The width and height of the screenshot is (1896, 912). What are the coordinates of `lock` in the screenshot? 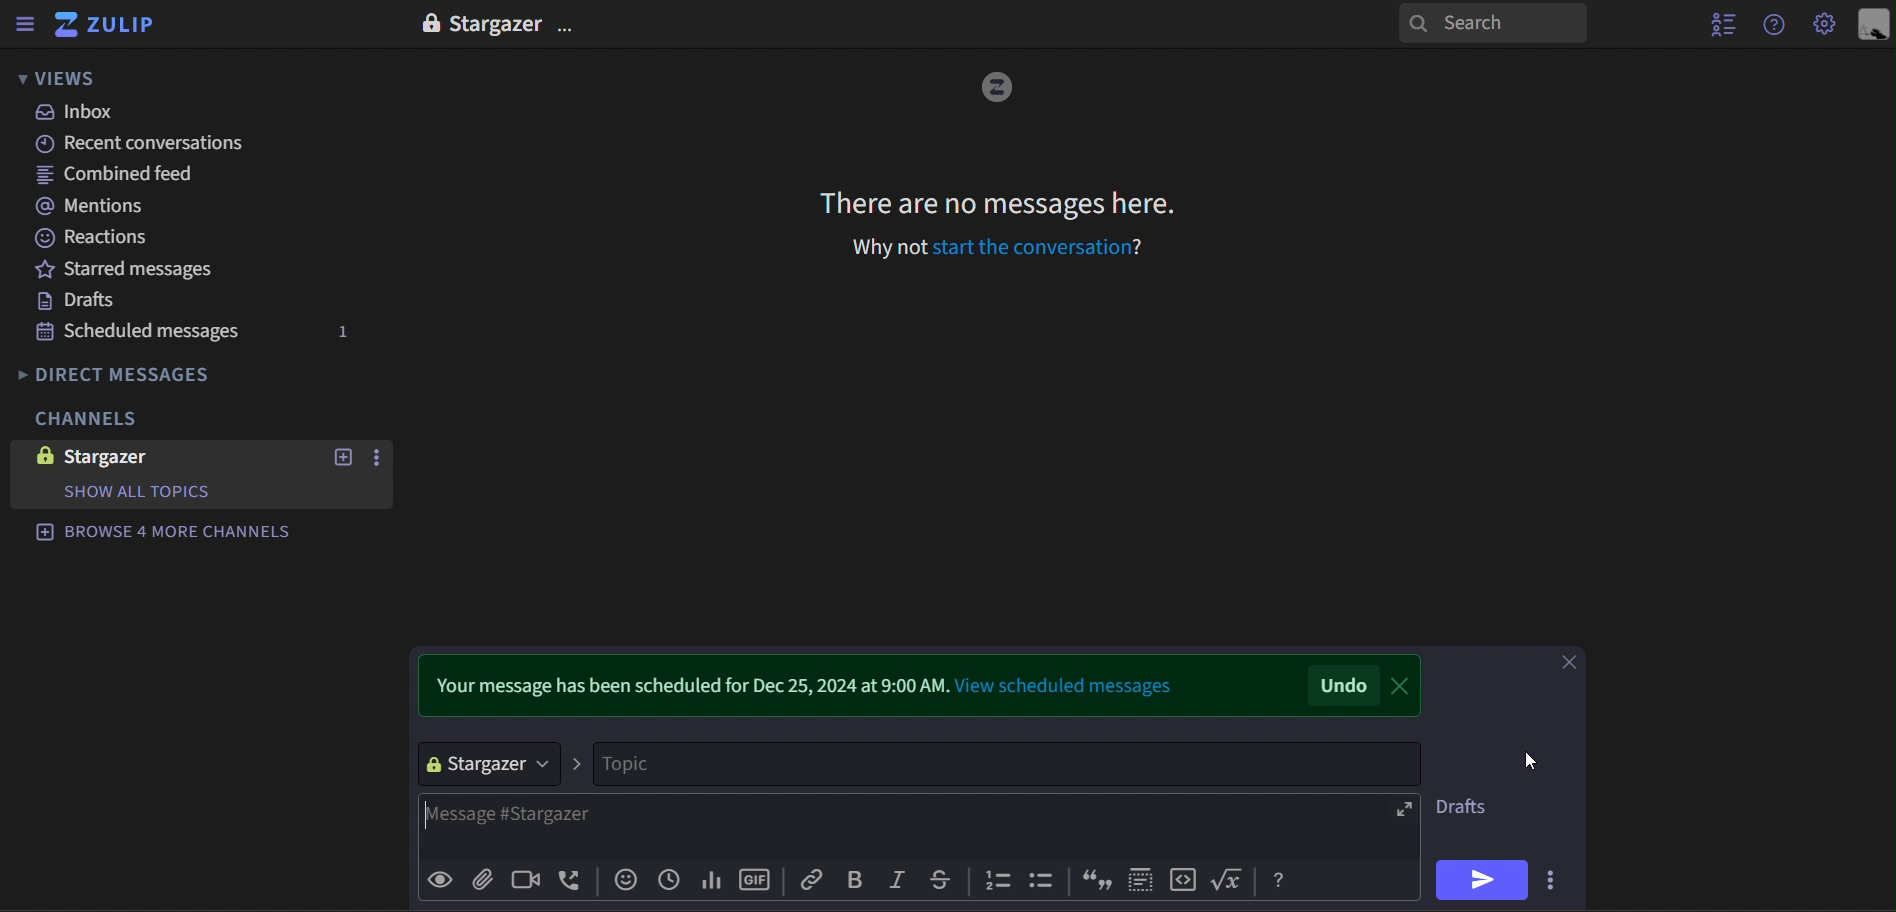 It's located at (429, 23).